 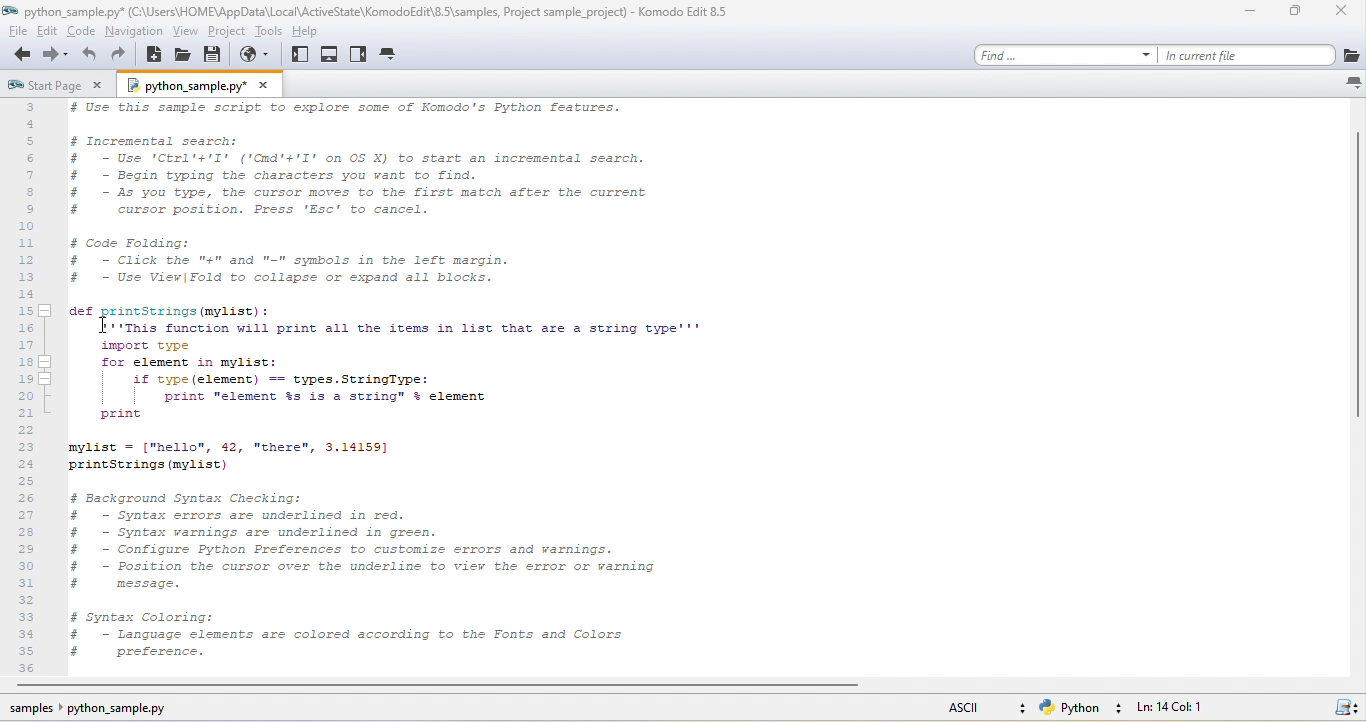 What do you see at coordinates (83, 34) in the screenshot?
I see `code` at bounding box center [83, 34].